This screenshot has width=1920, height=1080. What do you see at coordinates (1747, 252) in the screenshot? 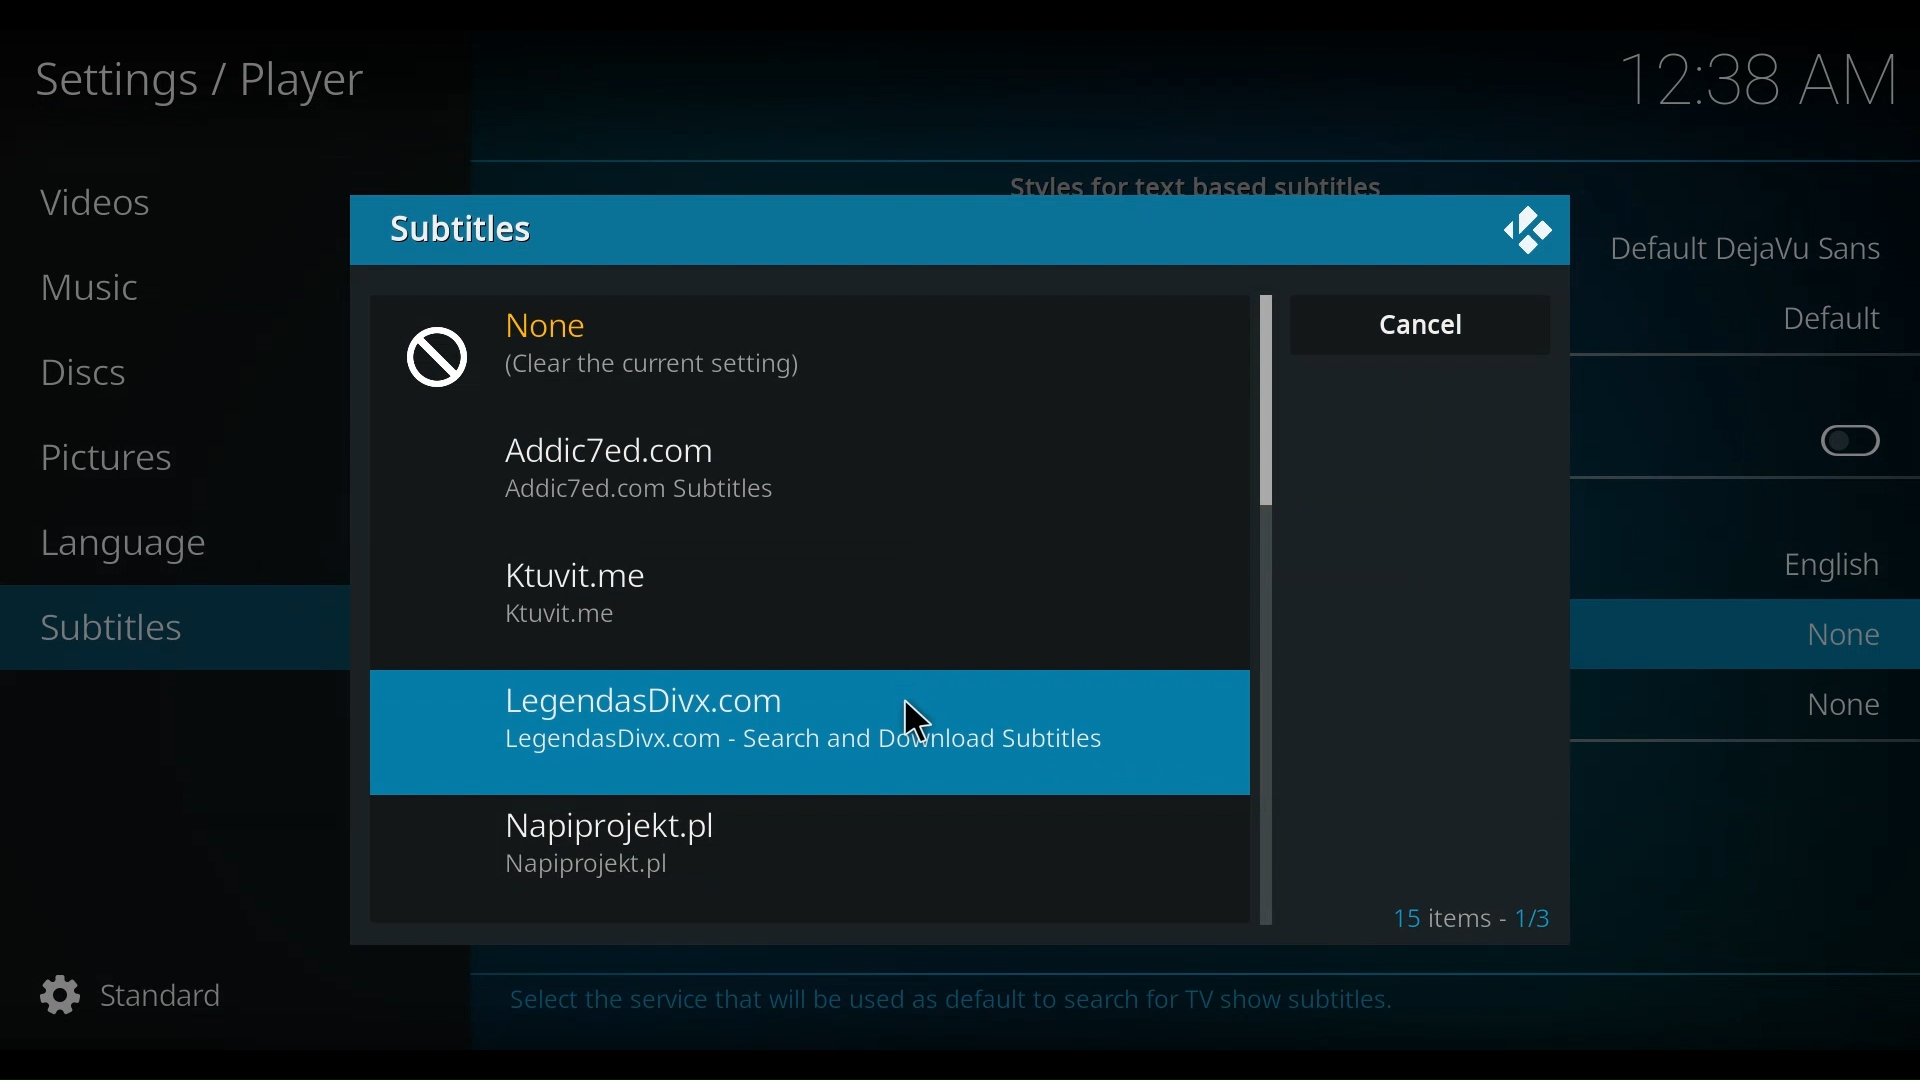
I see `Default DejaVu Sans` at bounding box center [1747, 252].